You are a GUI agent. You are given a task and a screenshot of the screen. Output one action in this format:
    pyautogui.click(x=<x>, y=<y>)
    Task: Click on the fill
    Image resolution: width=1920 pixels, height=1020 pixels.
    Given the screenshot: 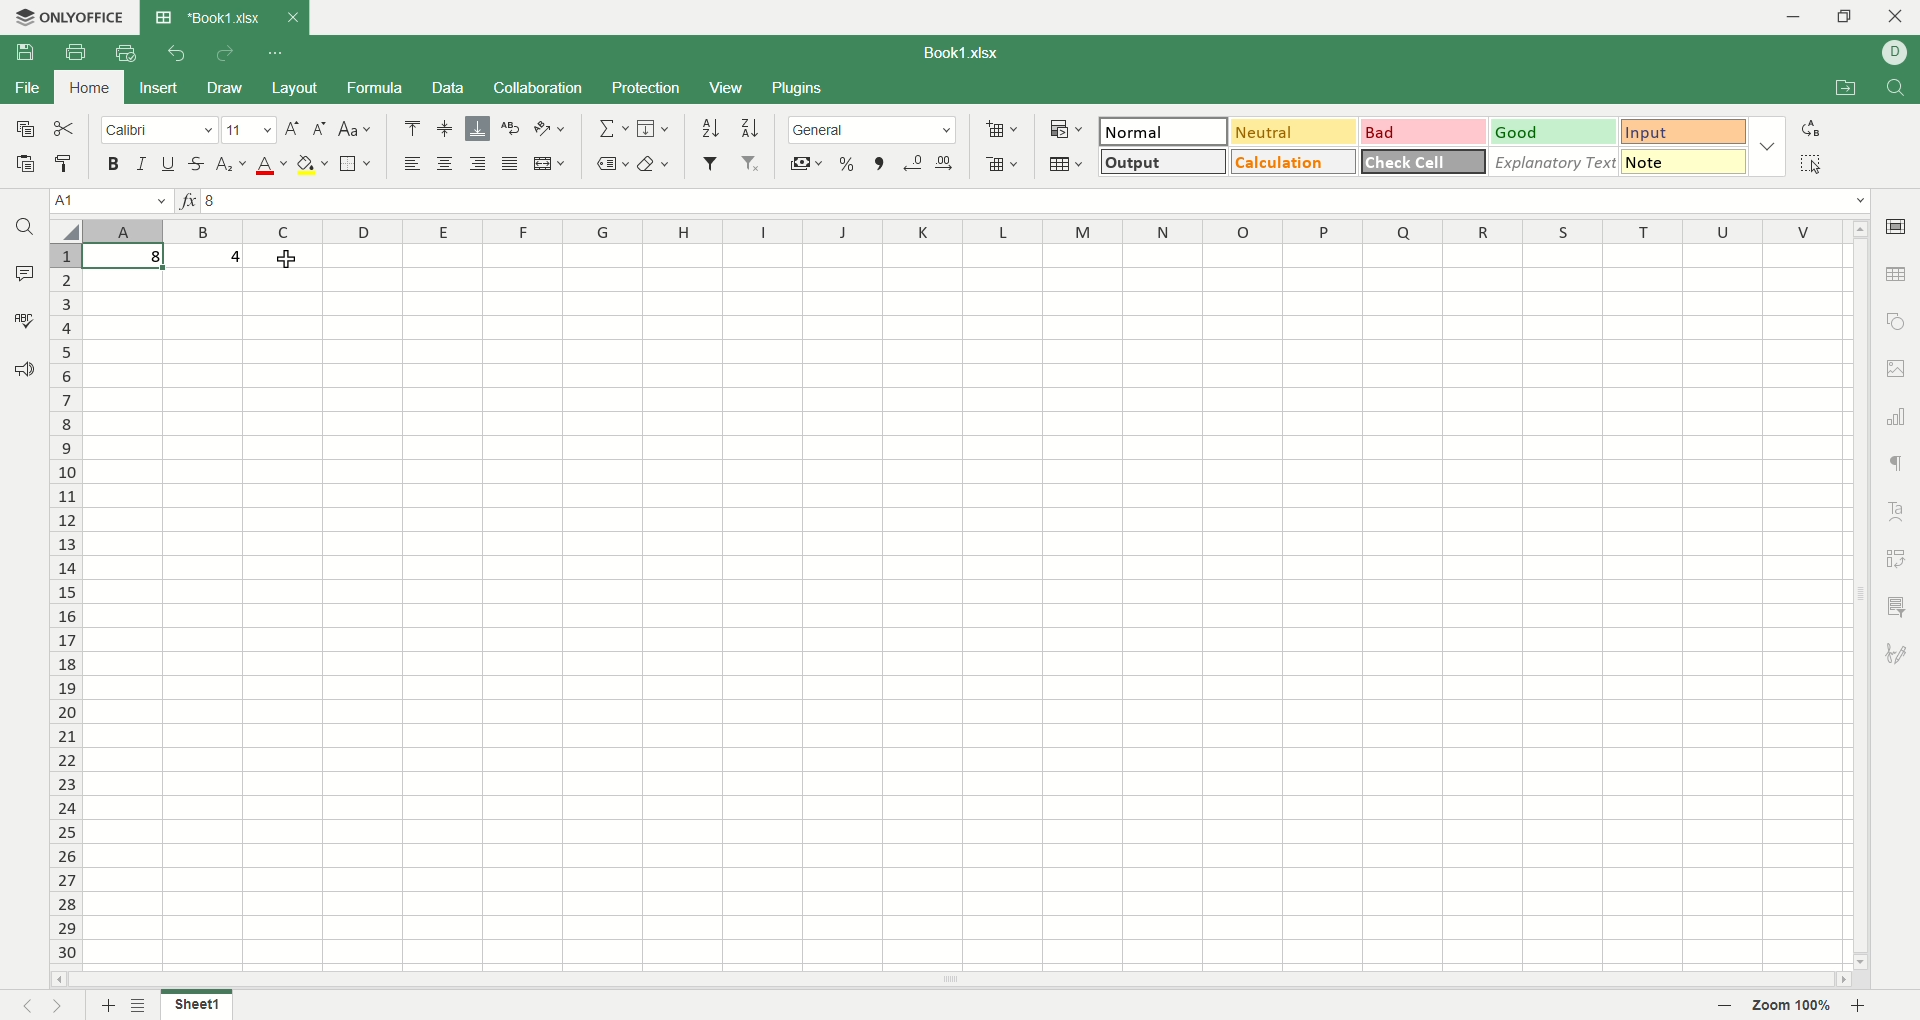 What is the action you would take?
    pyautogui.click(x=654, y=128)
    